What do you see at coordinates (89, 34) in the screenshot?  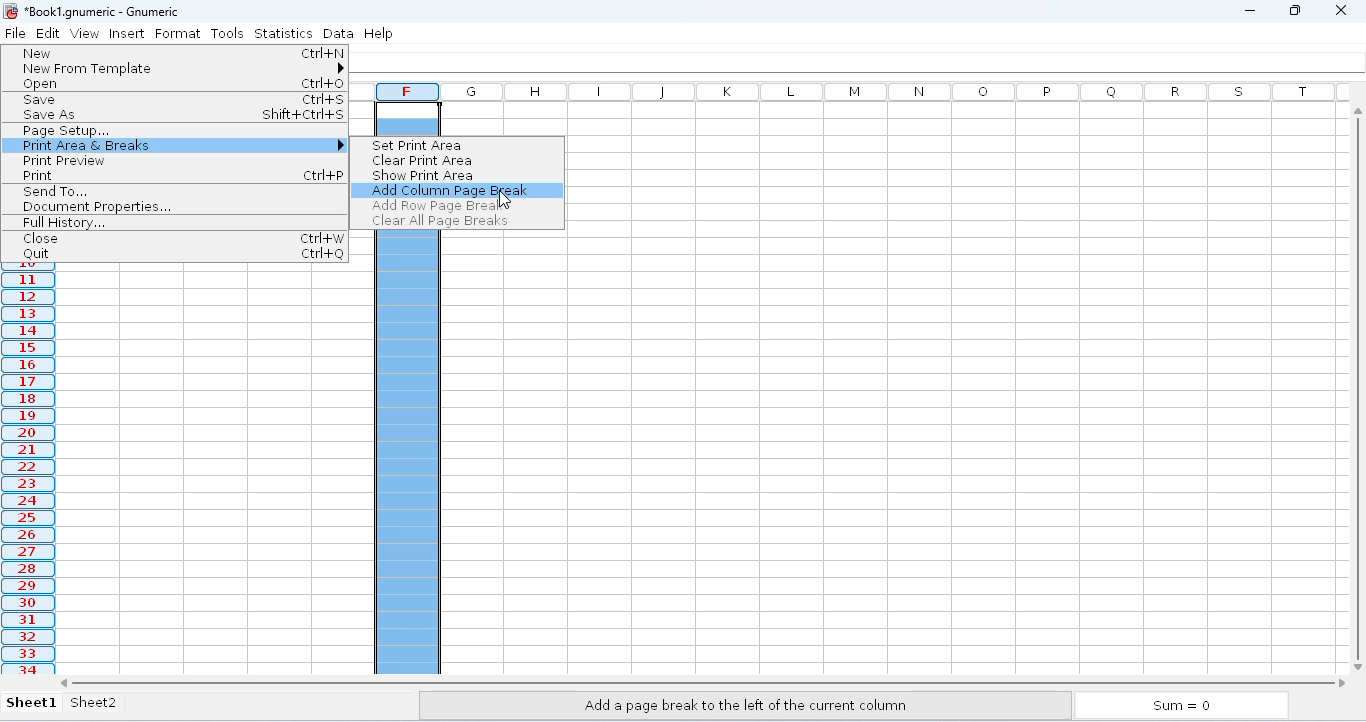 I see `view` at bounding box center [89, 34].